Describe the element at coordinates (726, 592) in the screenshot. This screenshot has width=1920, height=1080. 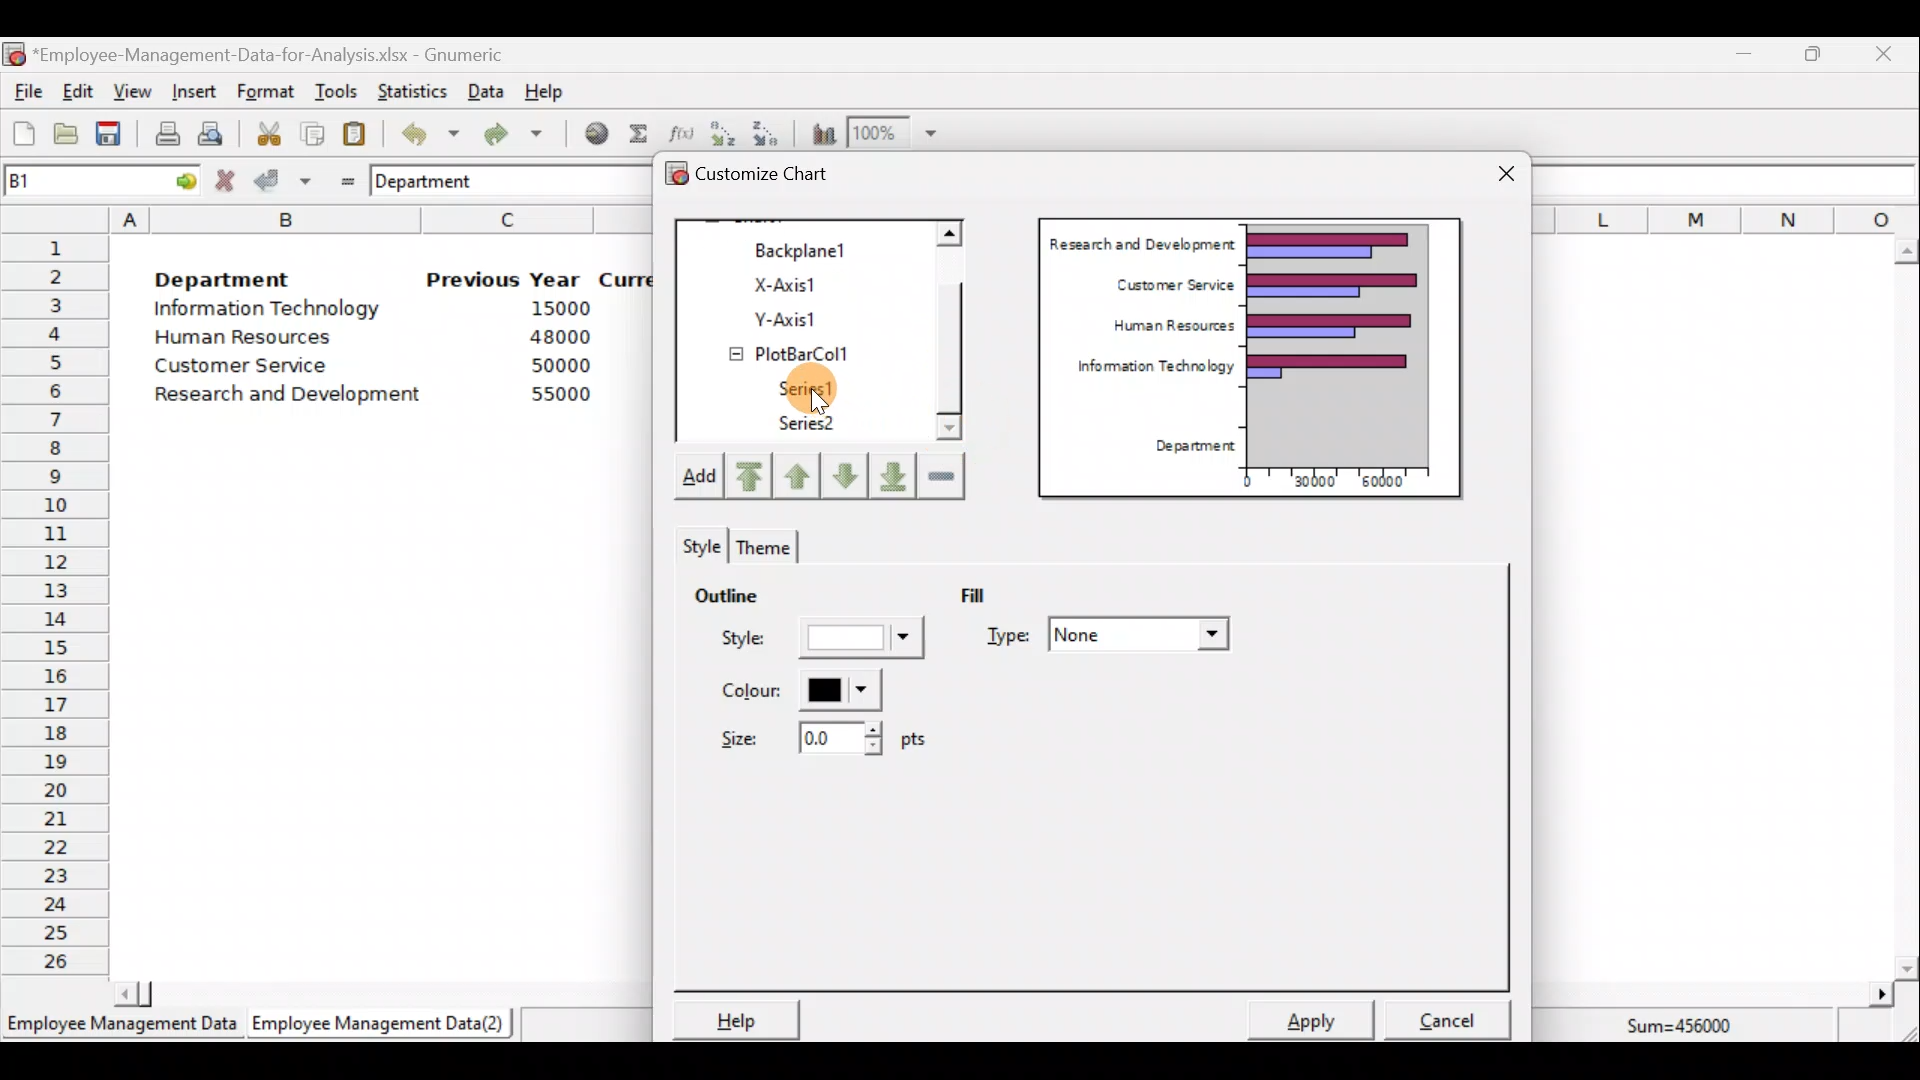
I see `Outline` at that location.